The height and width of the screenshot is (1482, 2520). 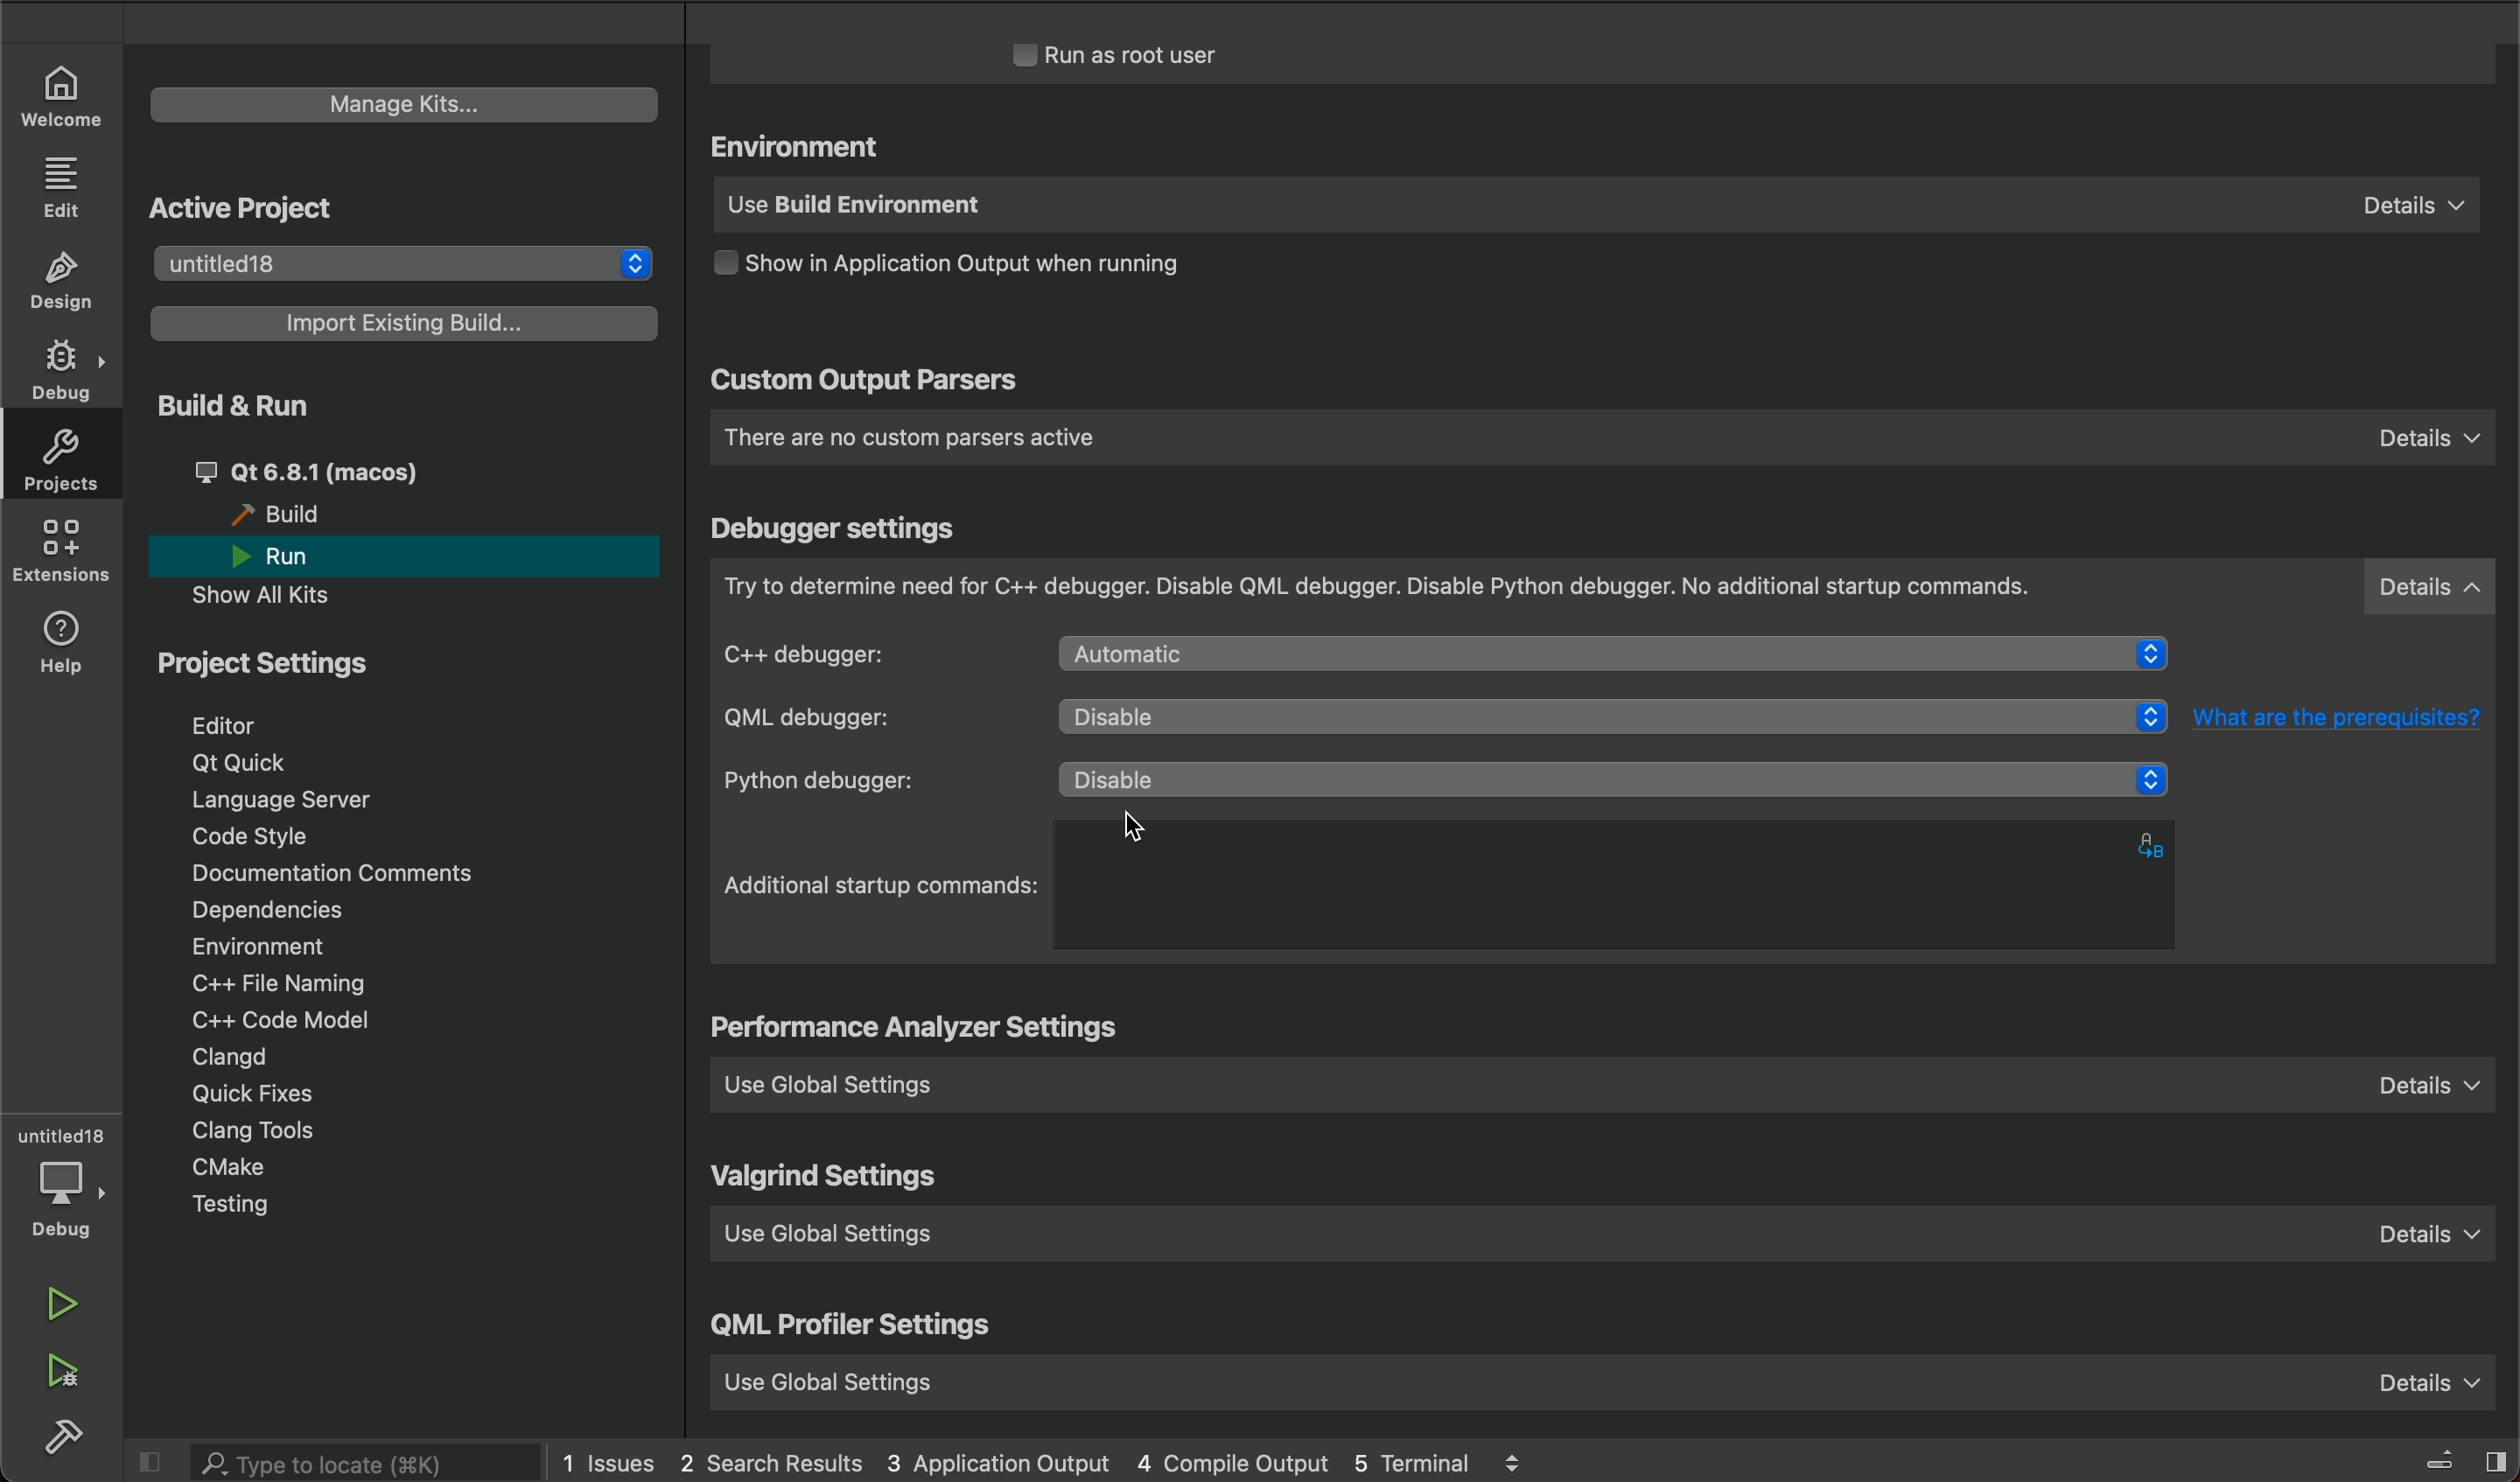 What do you see at coordinates (397, 100) in the screenshot?
I see `manage kits` at bounding box center [397, 100].